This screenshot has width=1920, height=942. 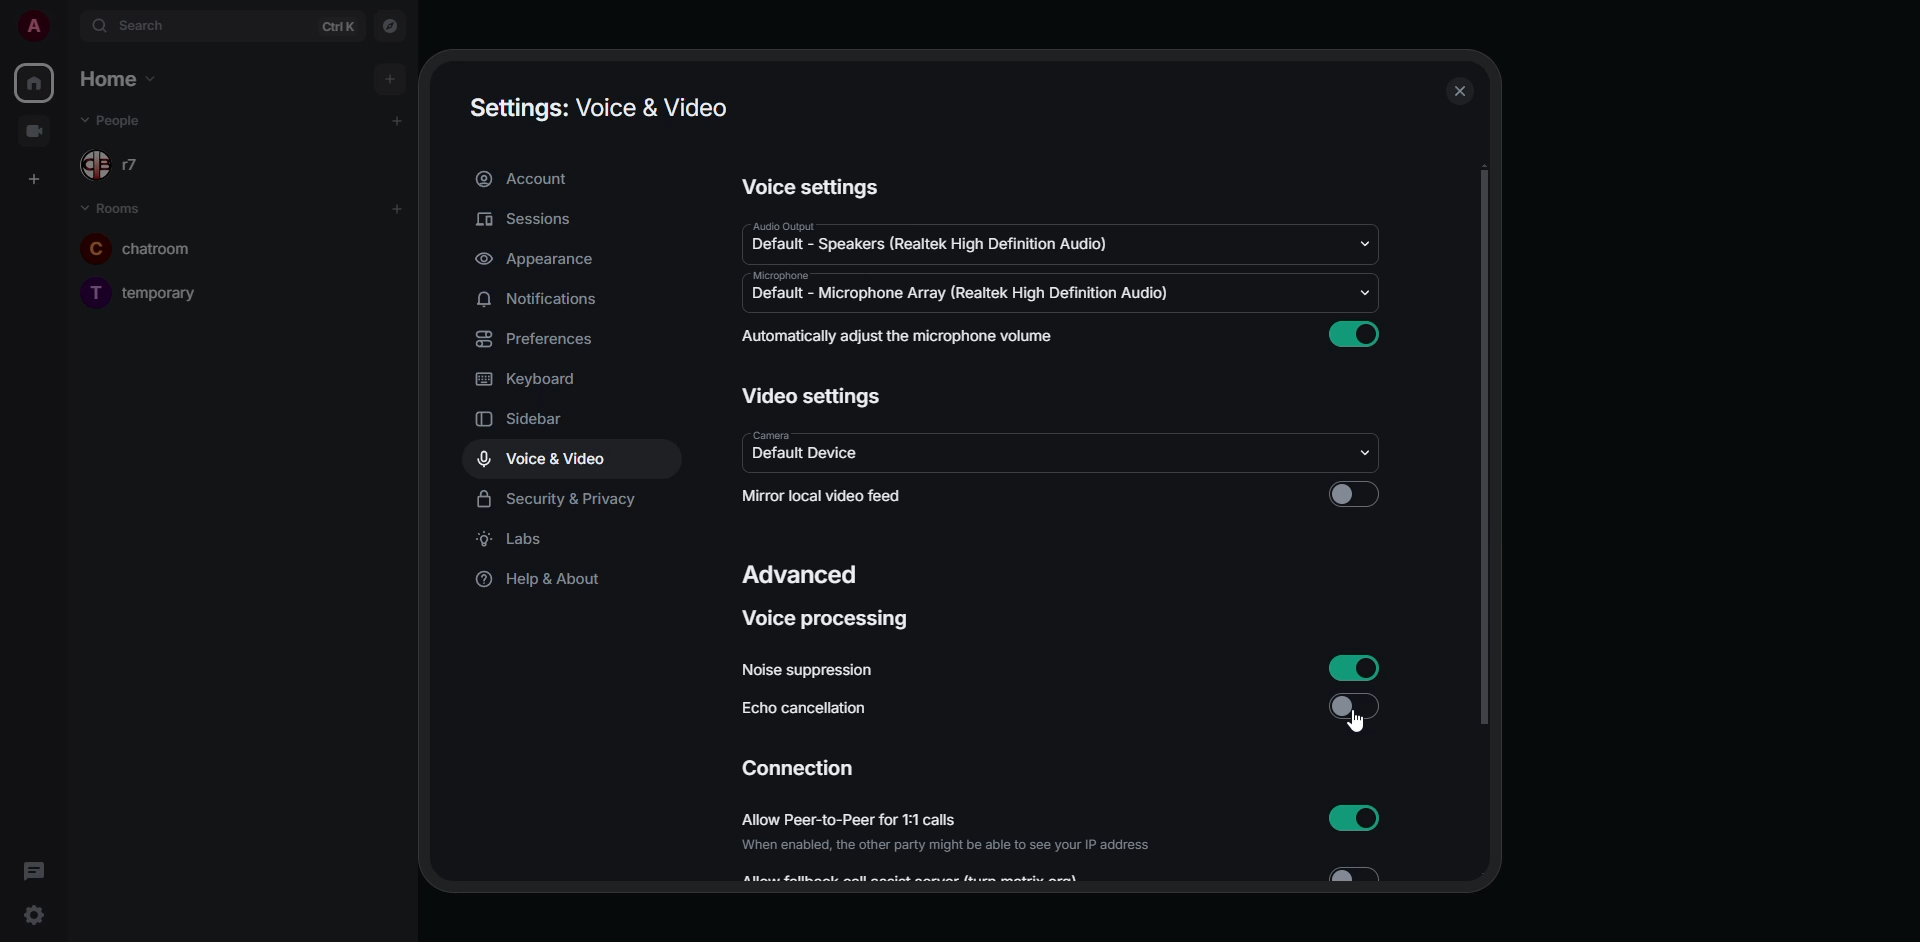 I want to click on room, so click(x=115, y=209).